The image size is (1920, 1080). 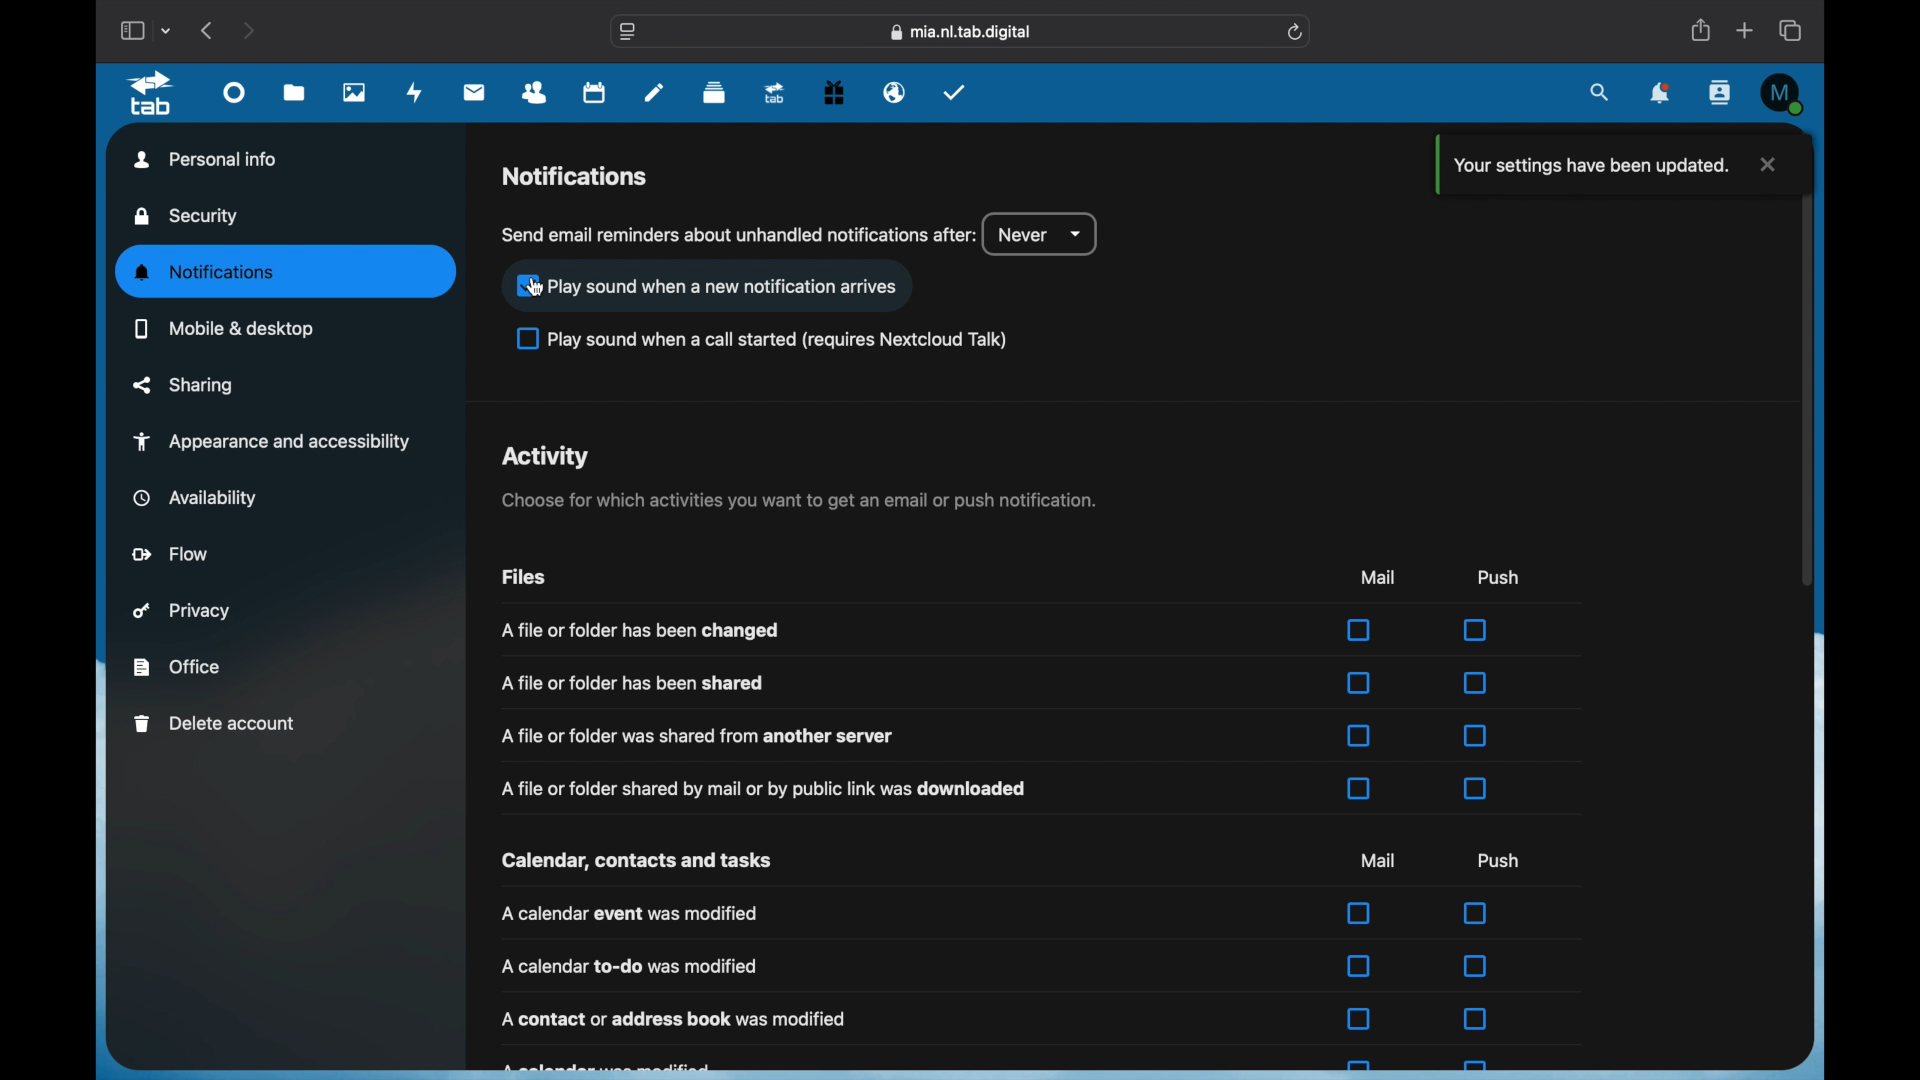 I want to click on emails, so click(x=895, y=93).